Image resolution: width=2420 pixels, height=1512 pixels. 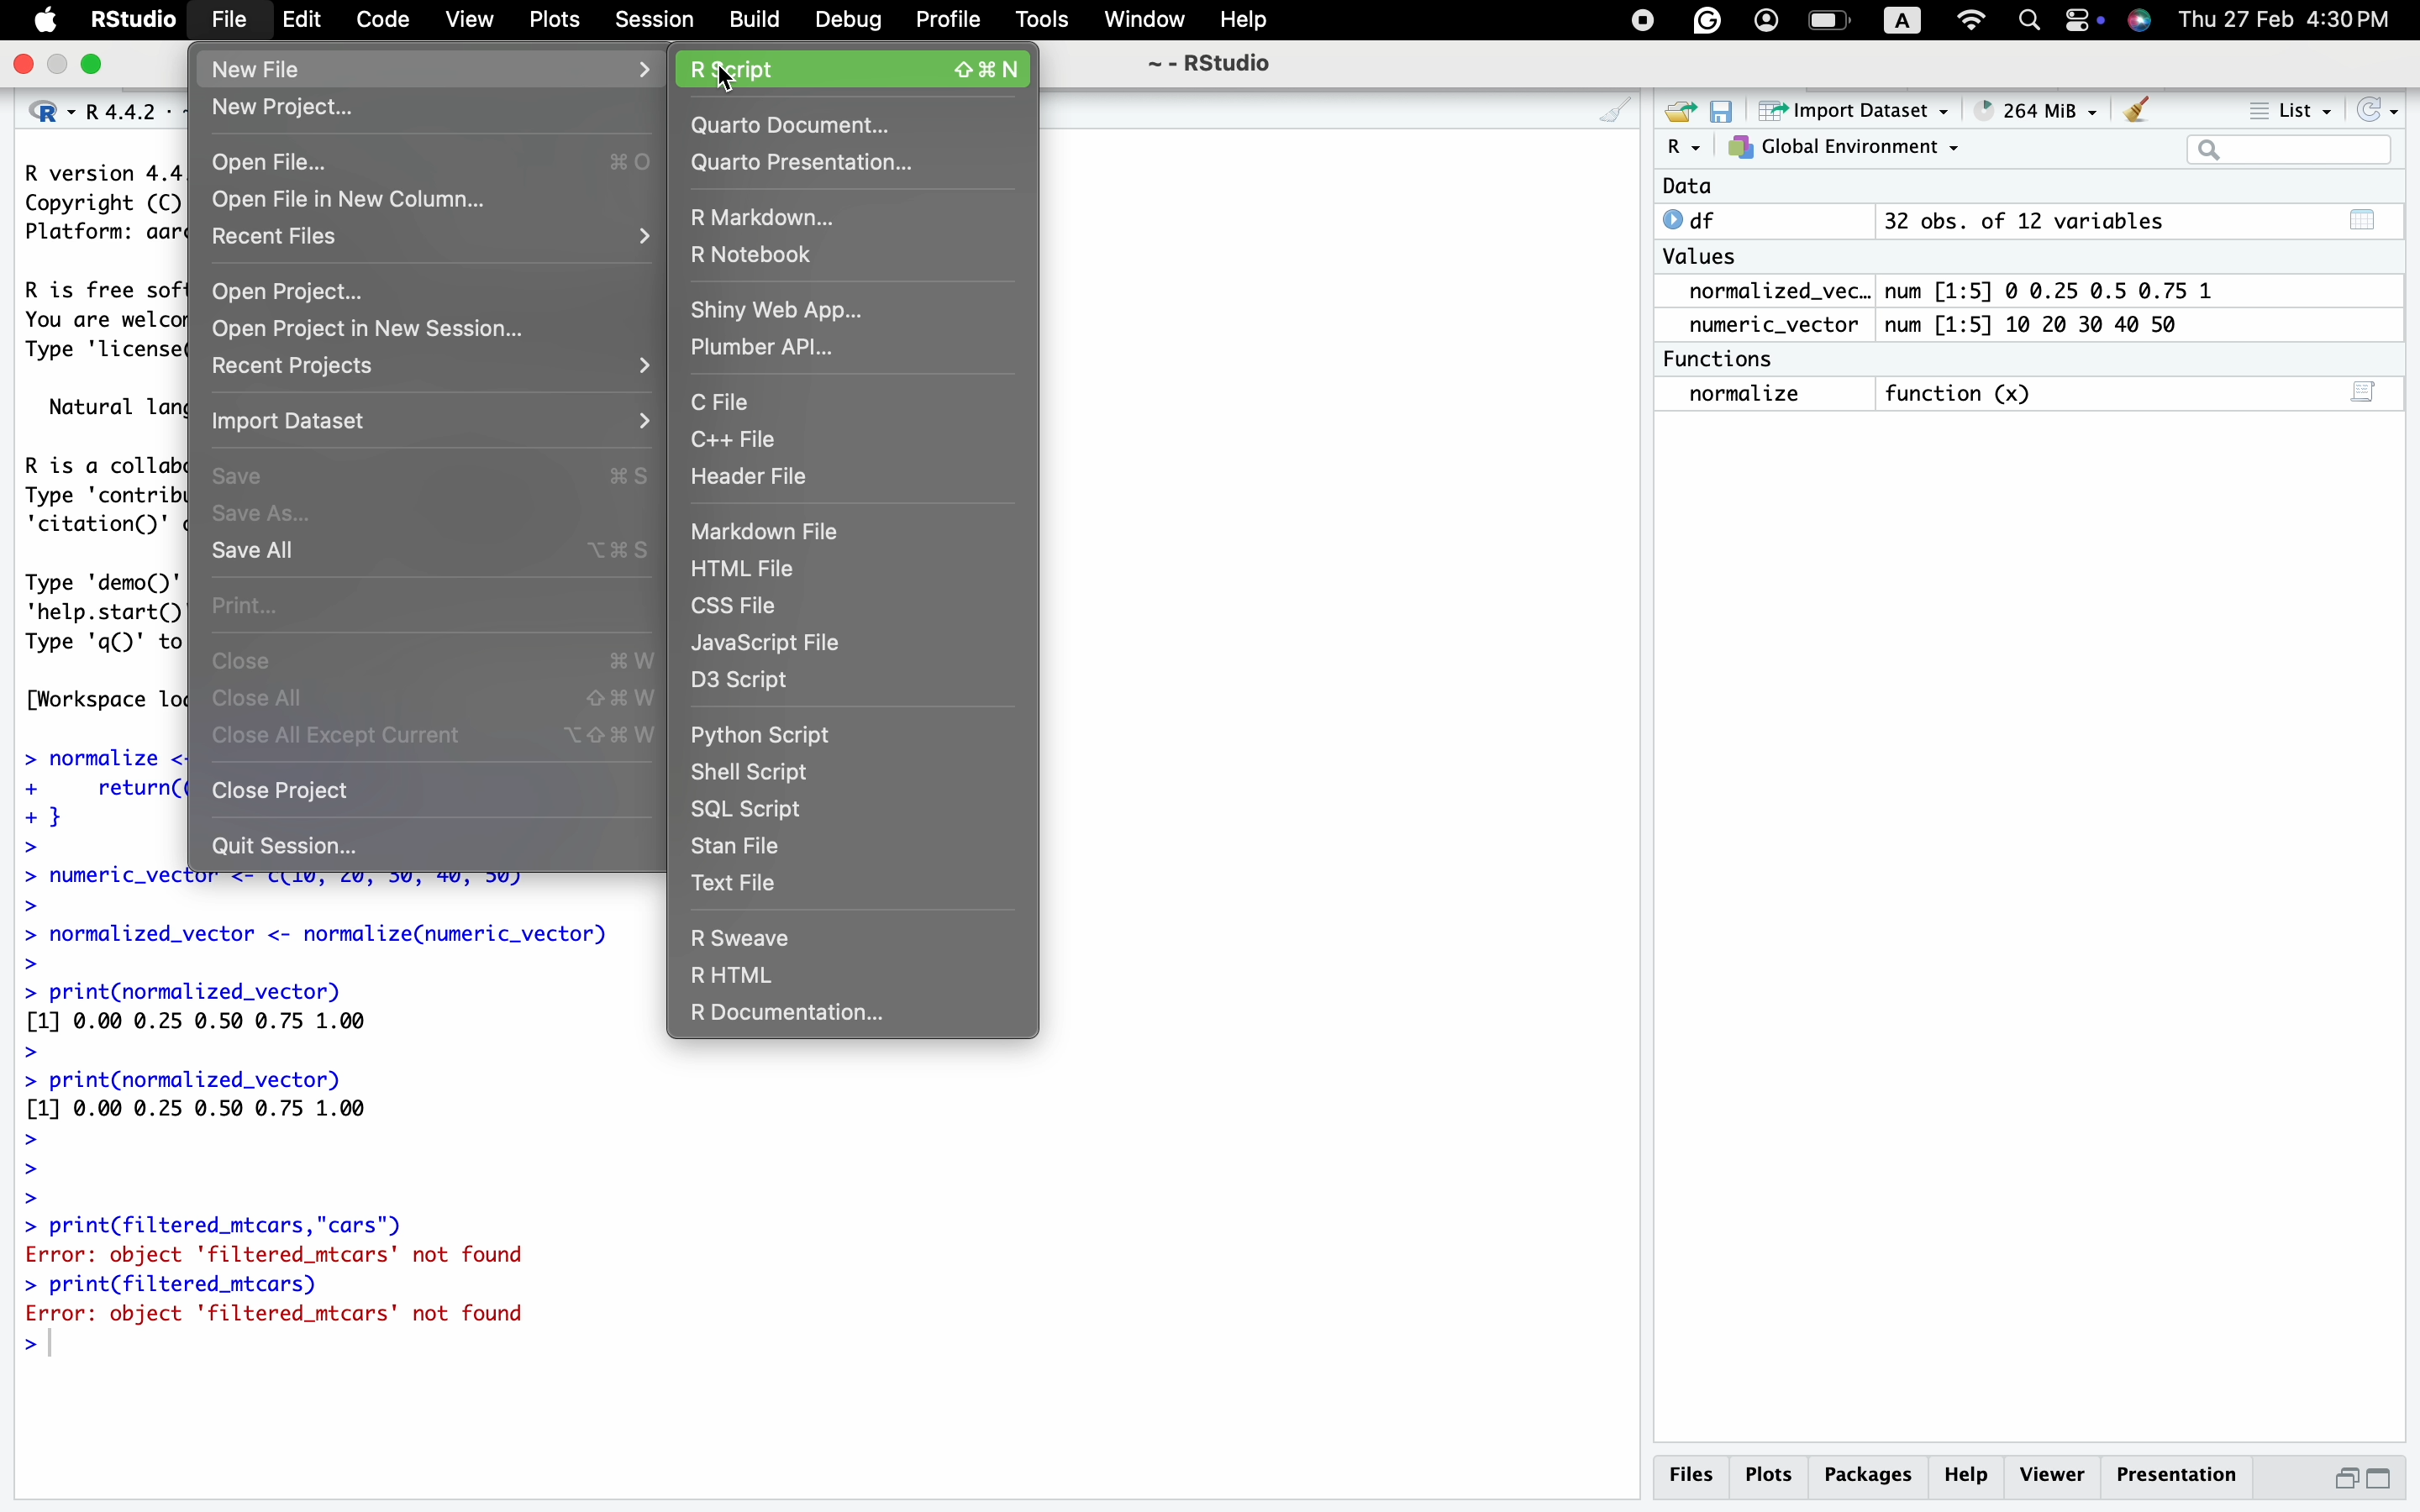 What do you see at coordinates (1849, 150) in the screenshot?
I see `global environment` at bounding box center [1849, 150].